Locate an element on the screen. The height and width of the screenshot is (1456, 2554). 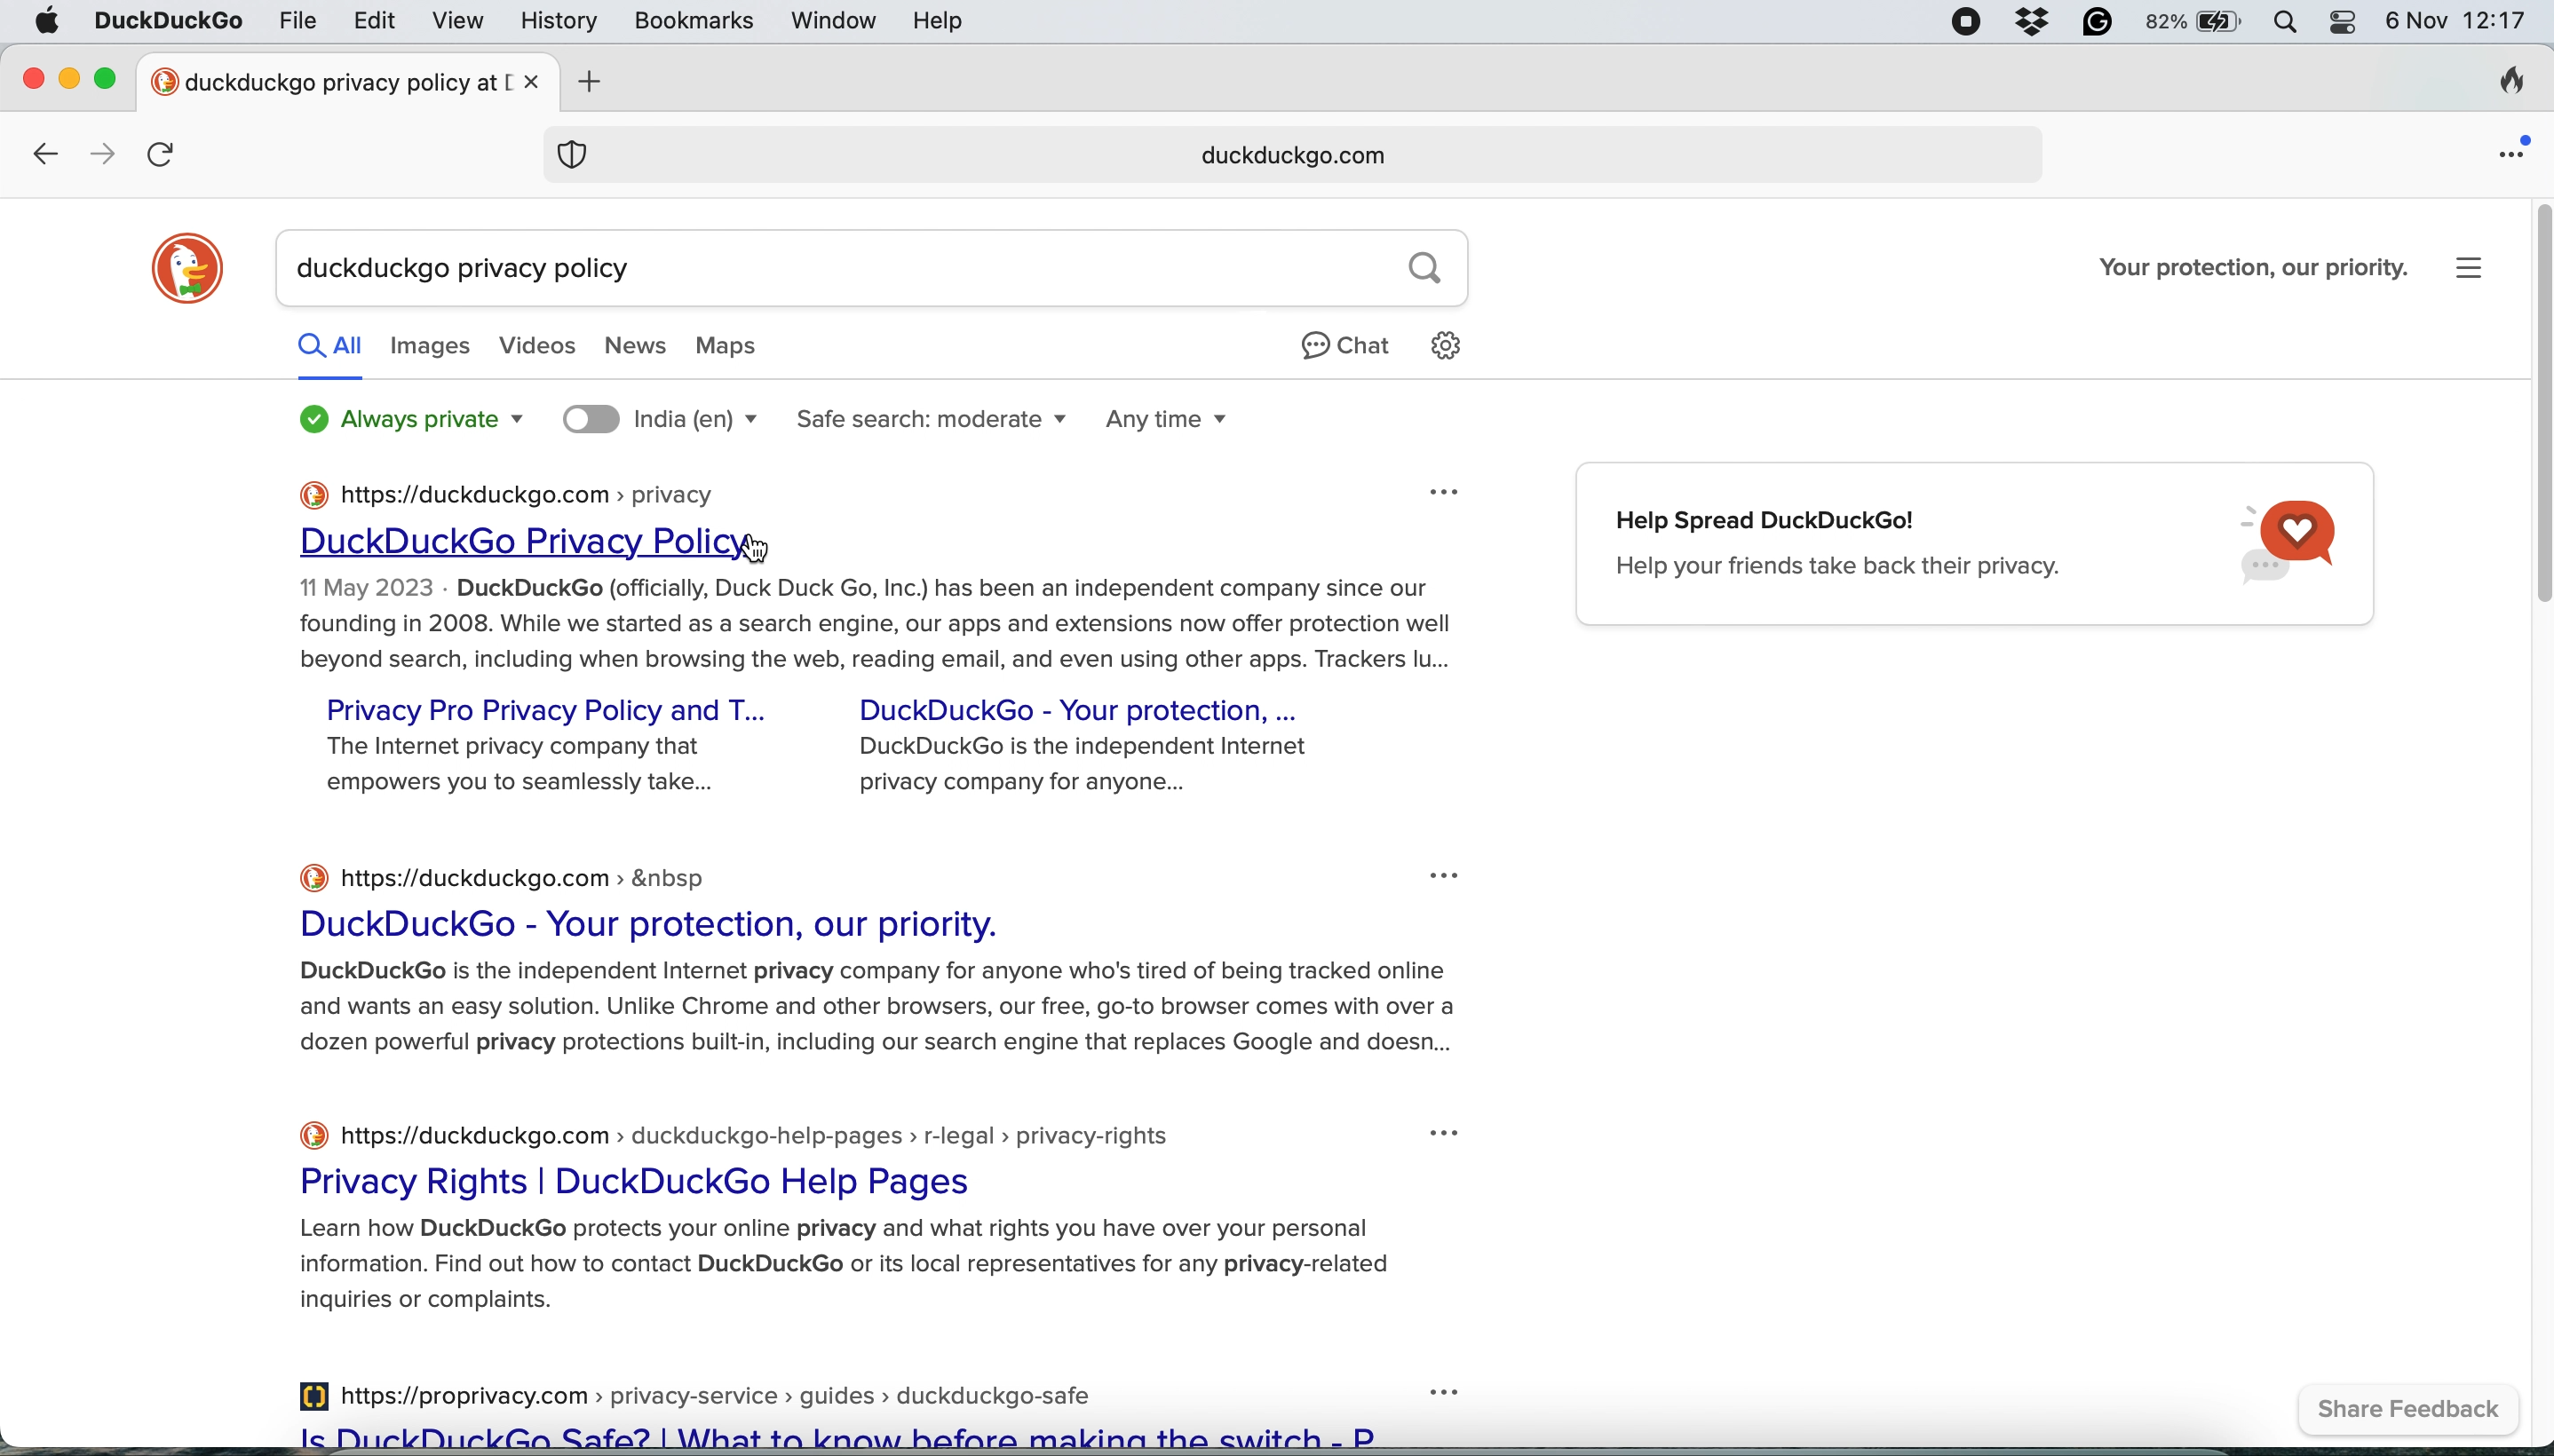
DuckDuckGo - Your protection, our priority. is located at coordinates (647, 927).